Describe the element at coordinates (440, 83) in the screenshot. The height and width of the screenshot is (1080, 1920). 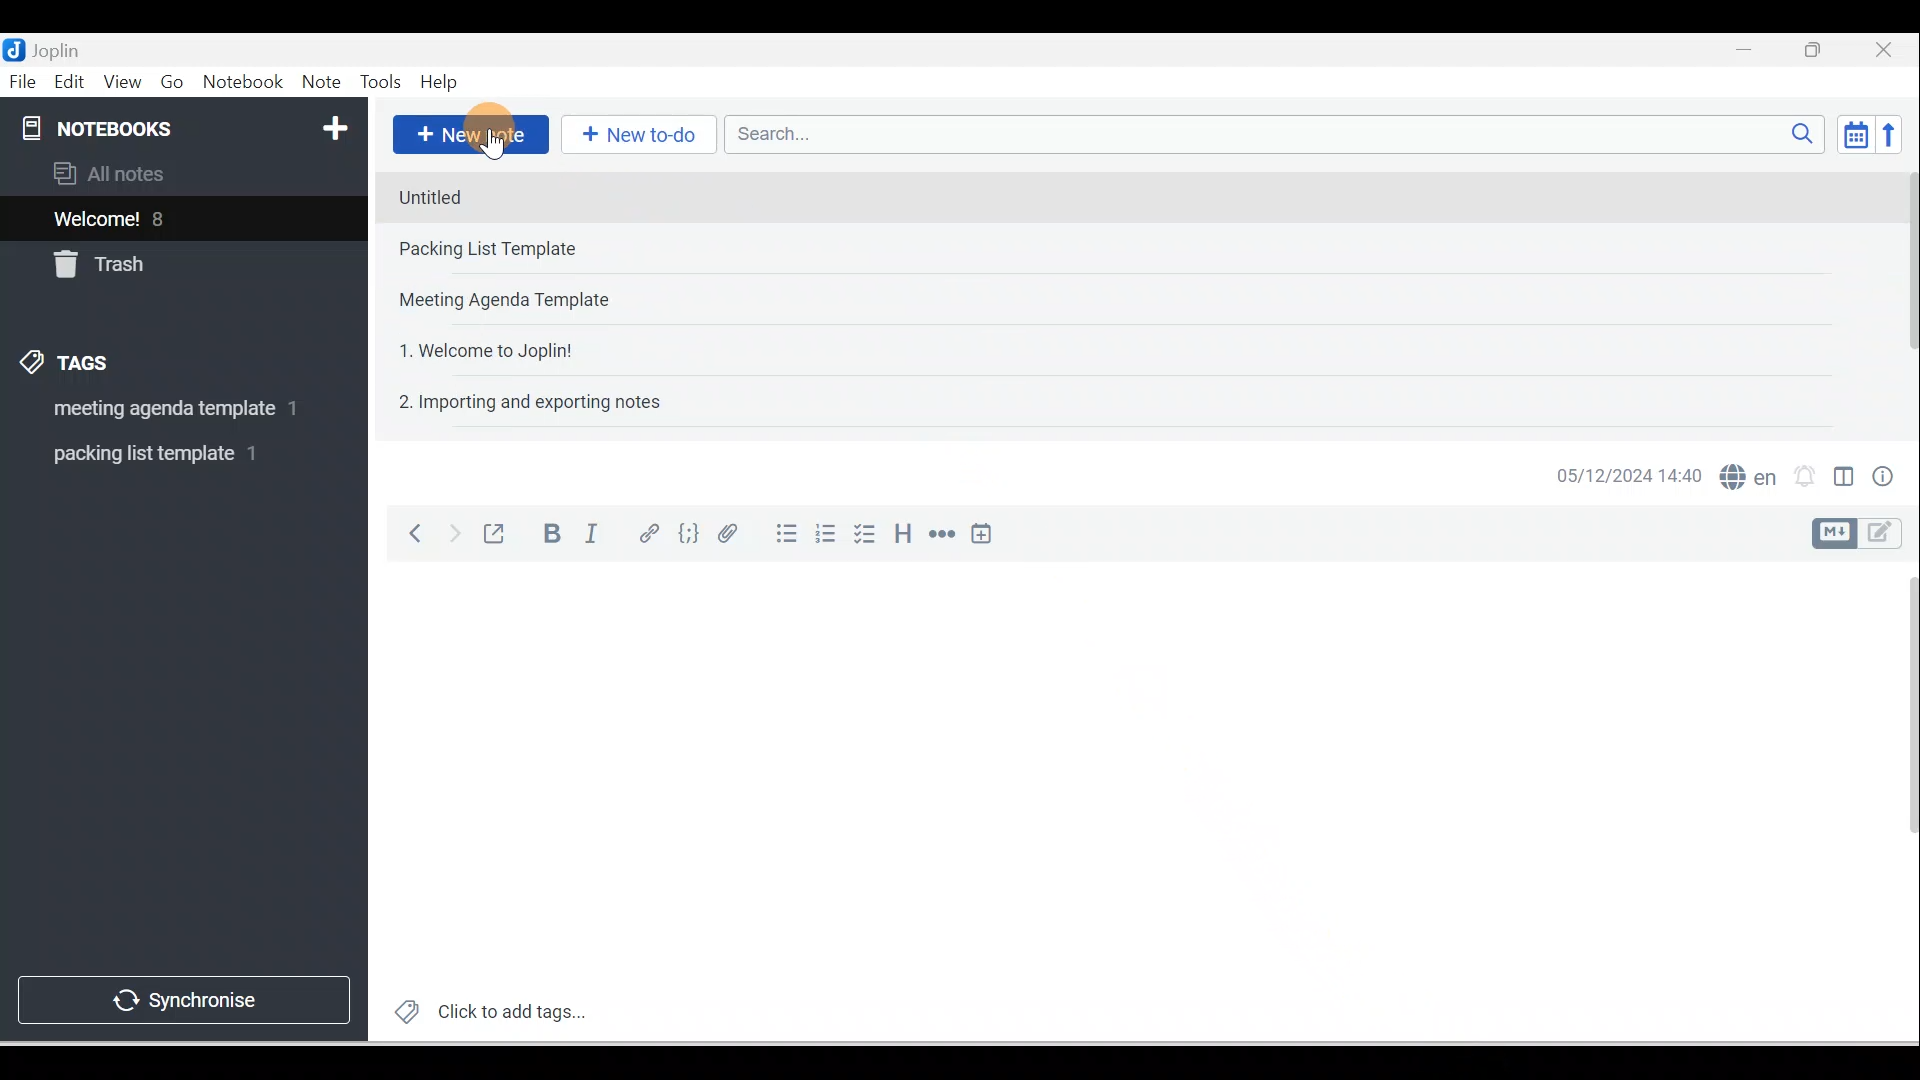
I see `Help` at that location.